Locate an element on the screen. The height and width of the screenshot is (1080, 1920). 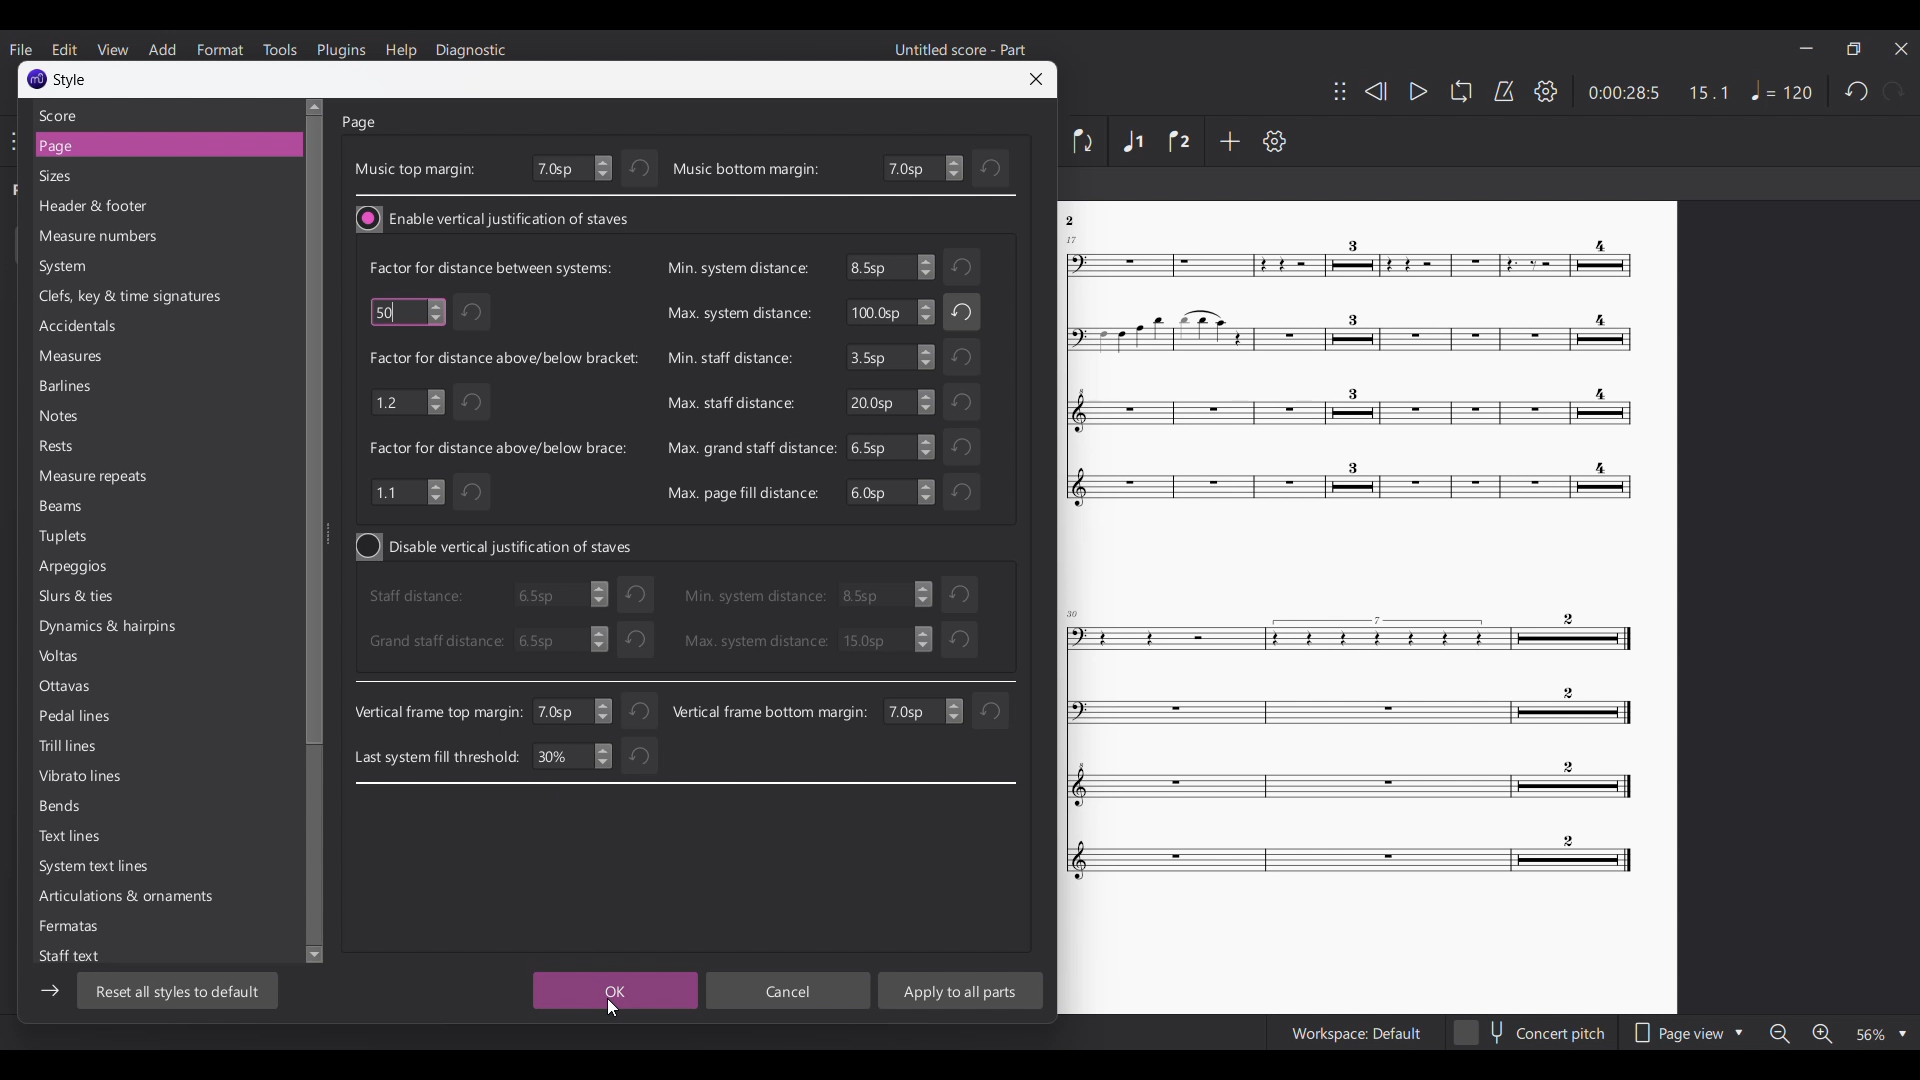
Text lines is located at coordinates (104, 838).